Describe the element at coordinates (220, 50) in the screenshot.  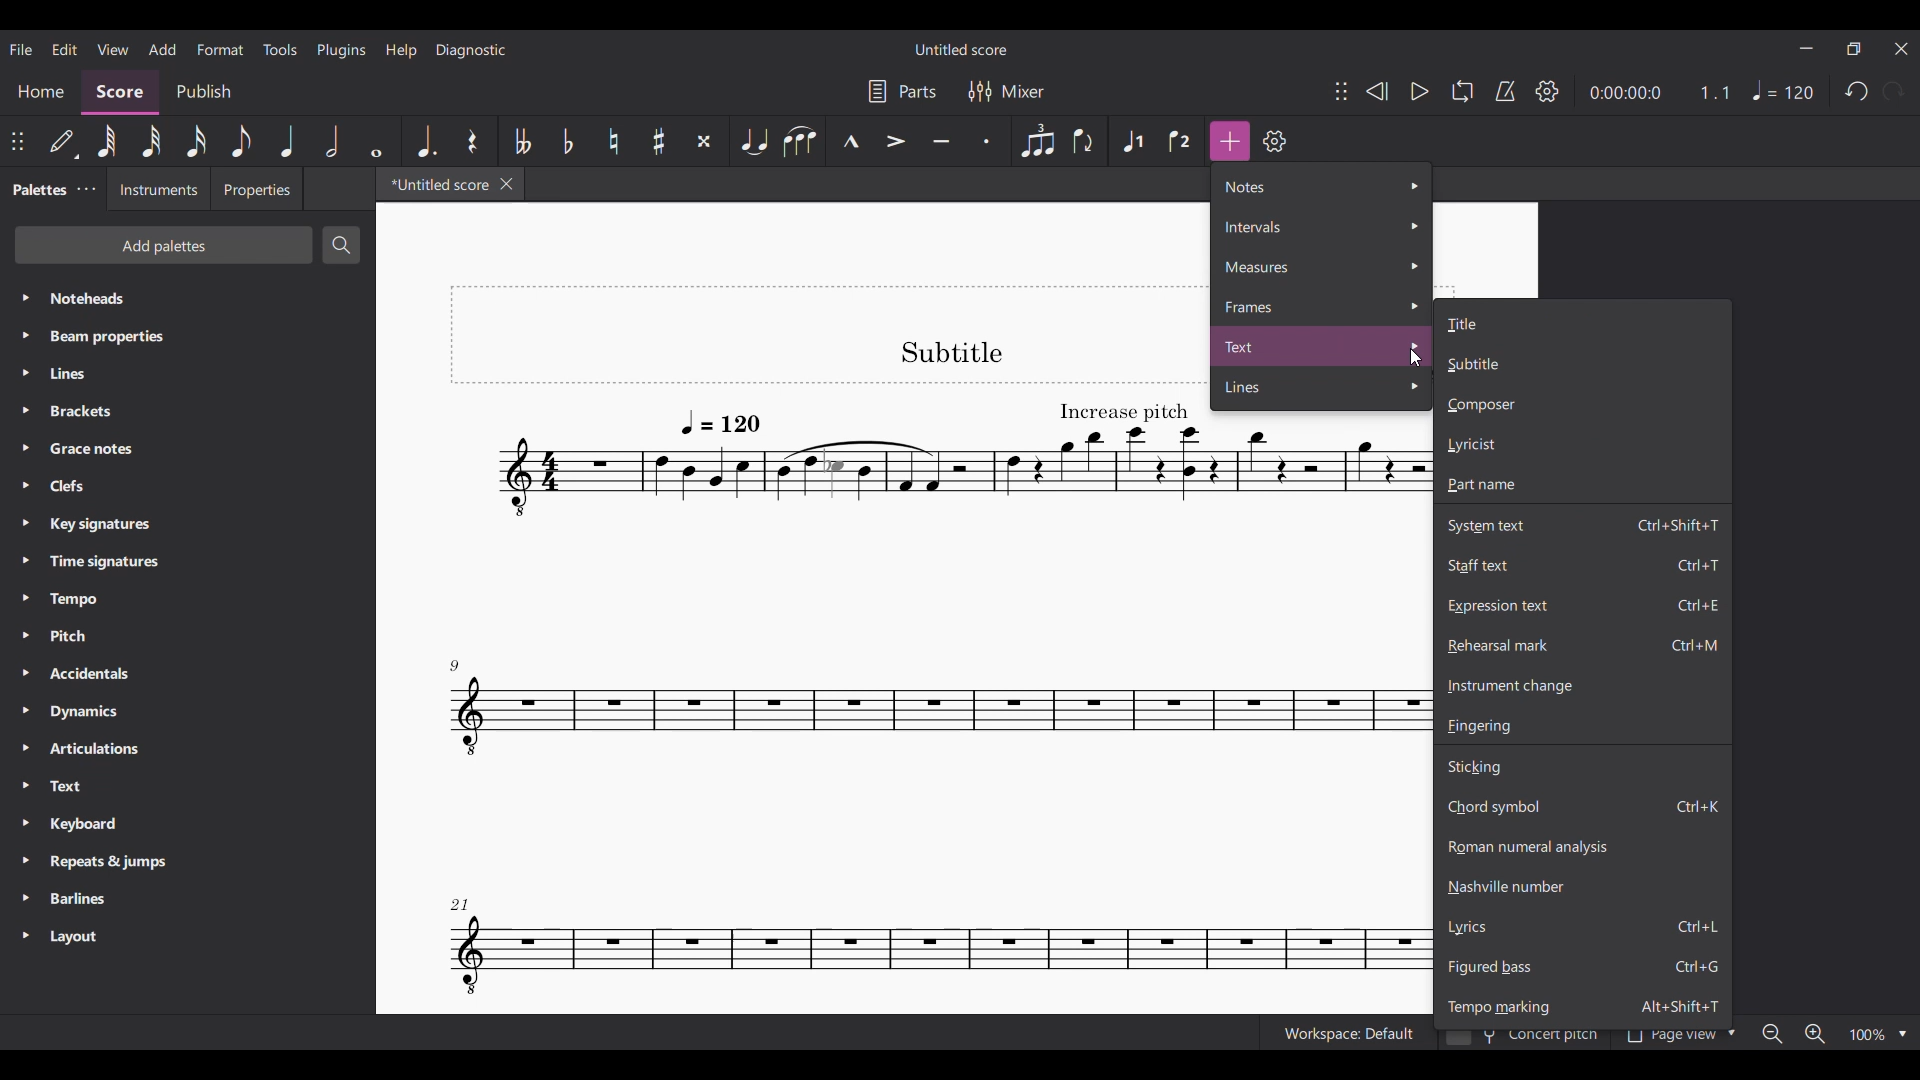
I see `Format menu` at that location.